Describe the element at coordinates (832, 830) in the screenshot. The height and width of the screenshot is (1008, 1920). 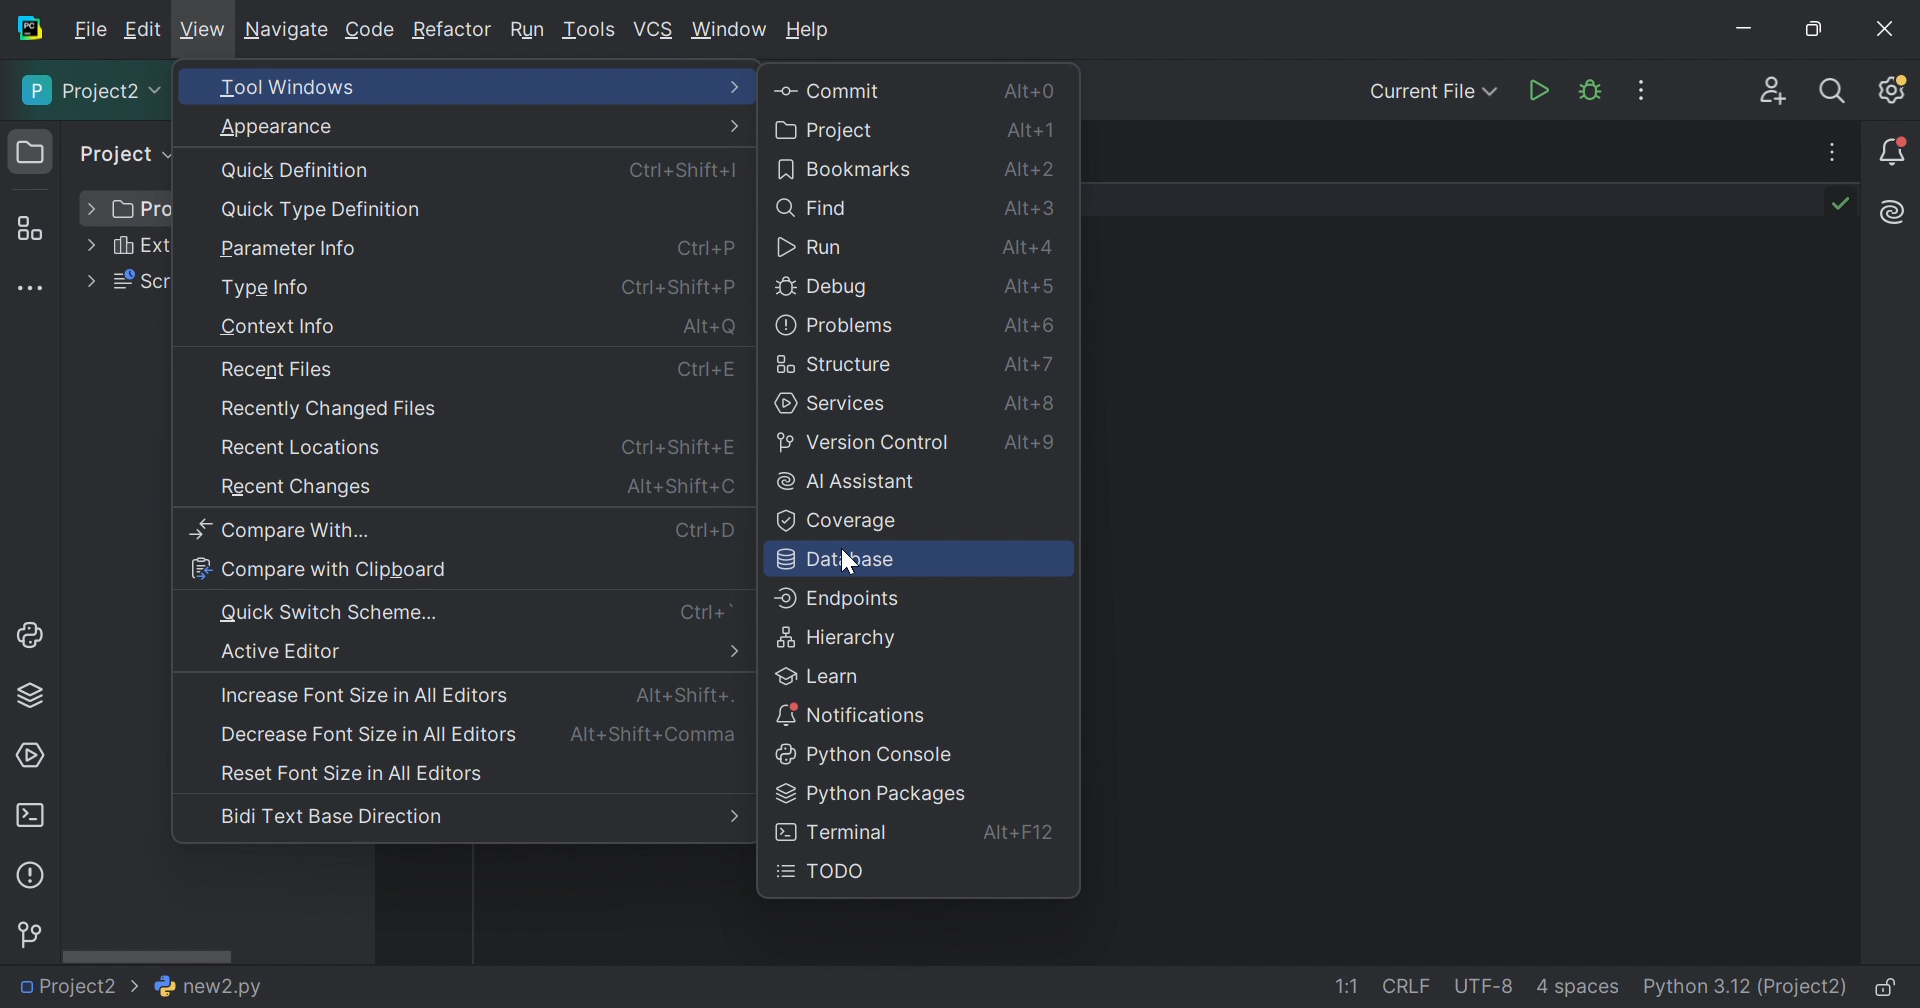
I see `Terminal` at that location.